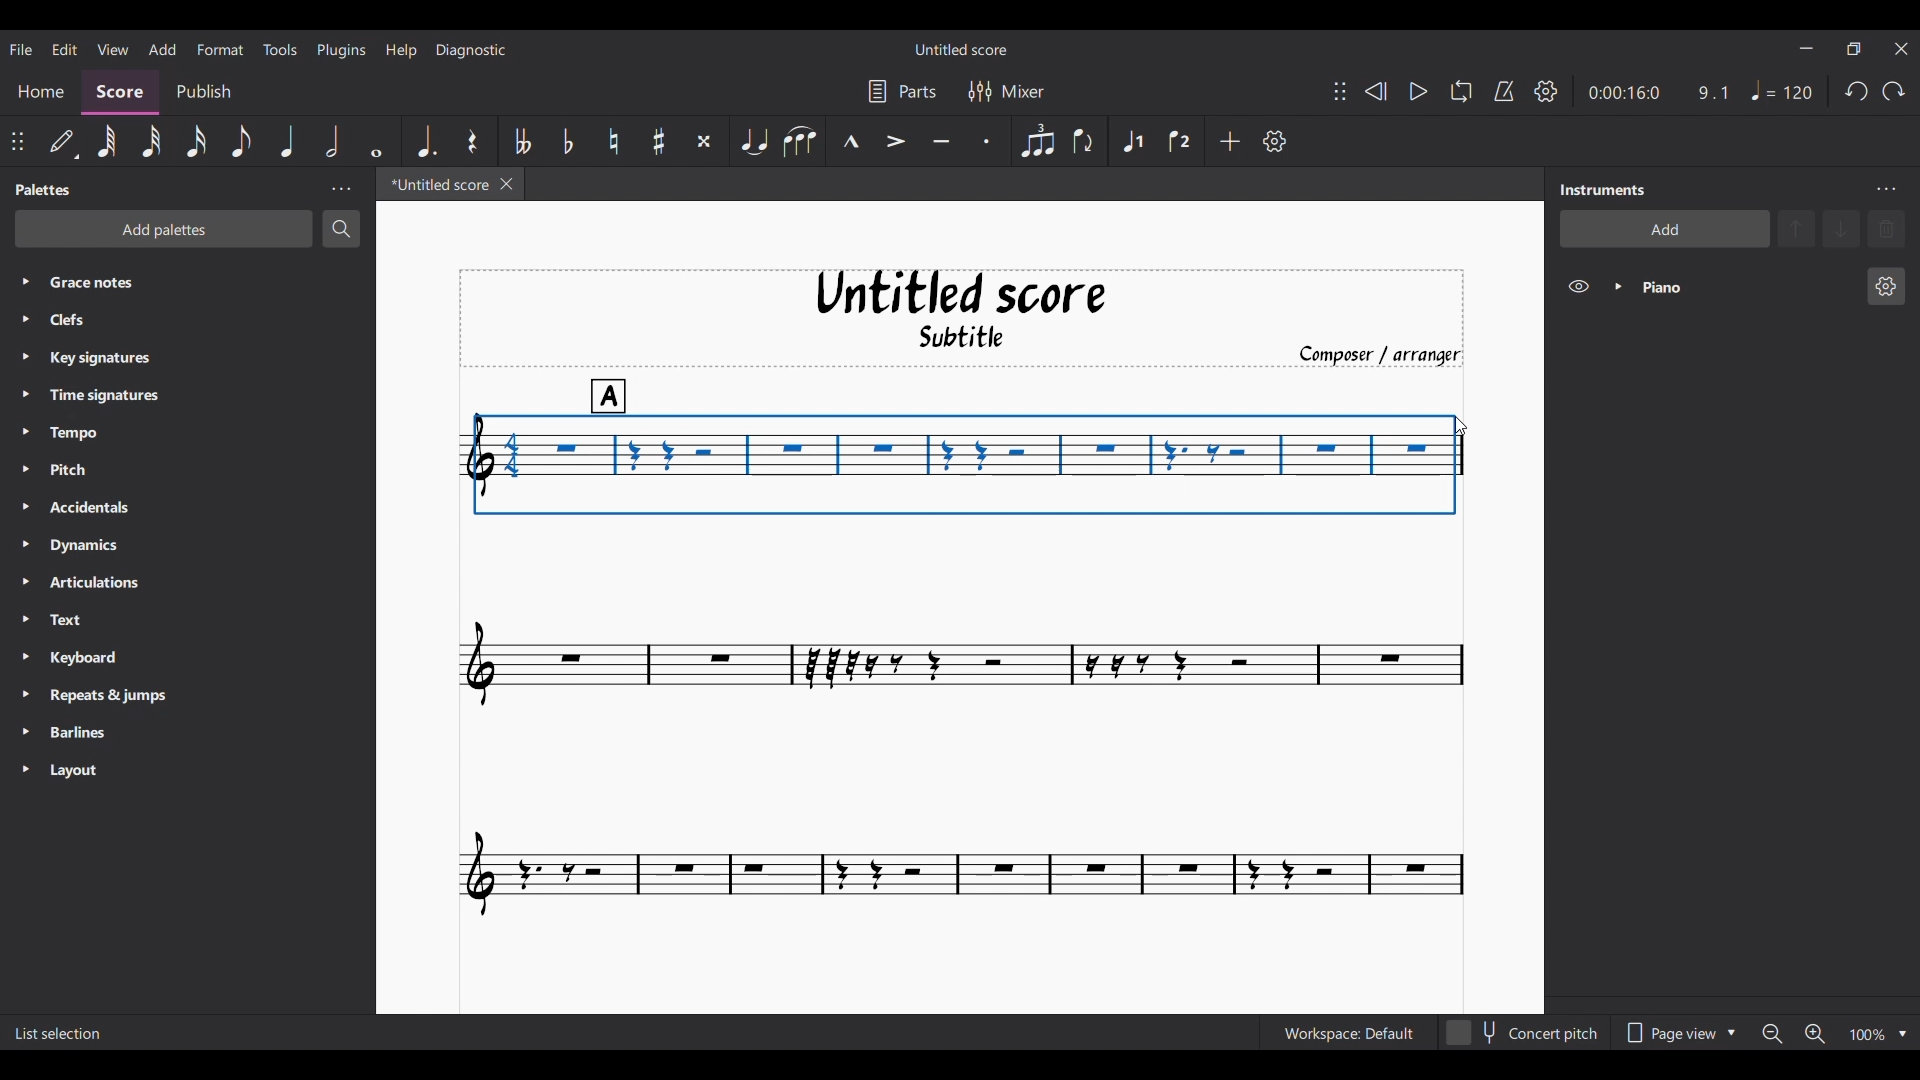  Describe the element at coordinates (62, 140) in the screenshot. I see `Default` at that location.